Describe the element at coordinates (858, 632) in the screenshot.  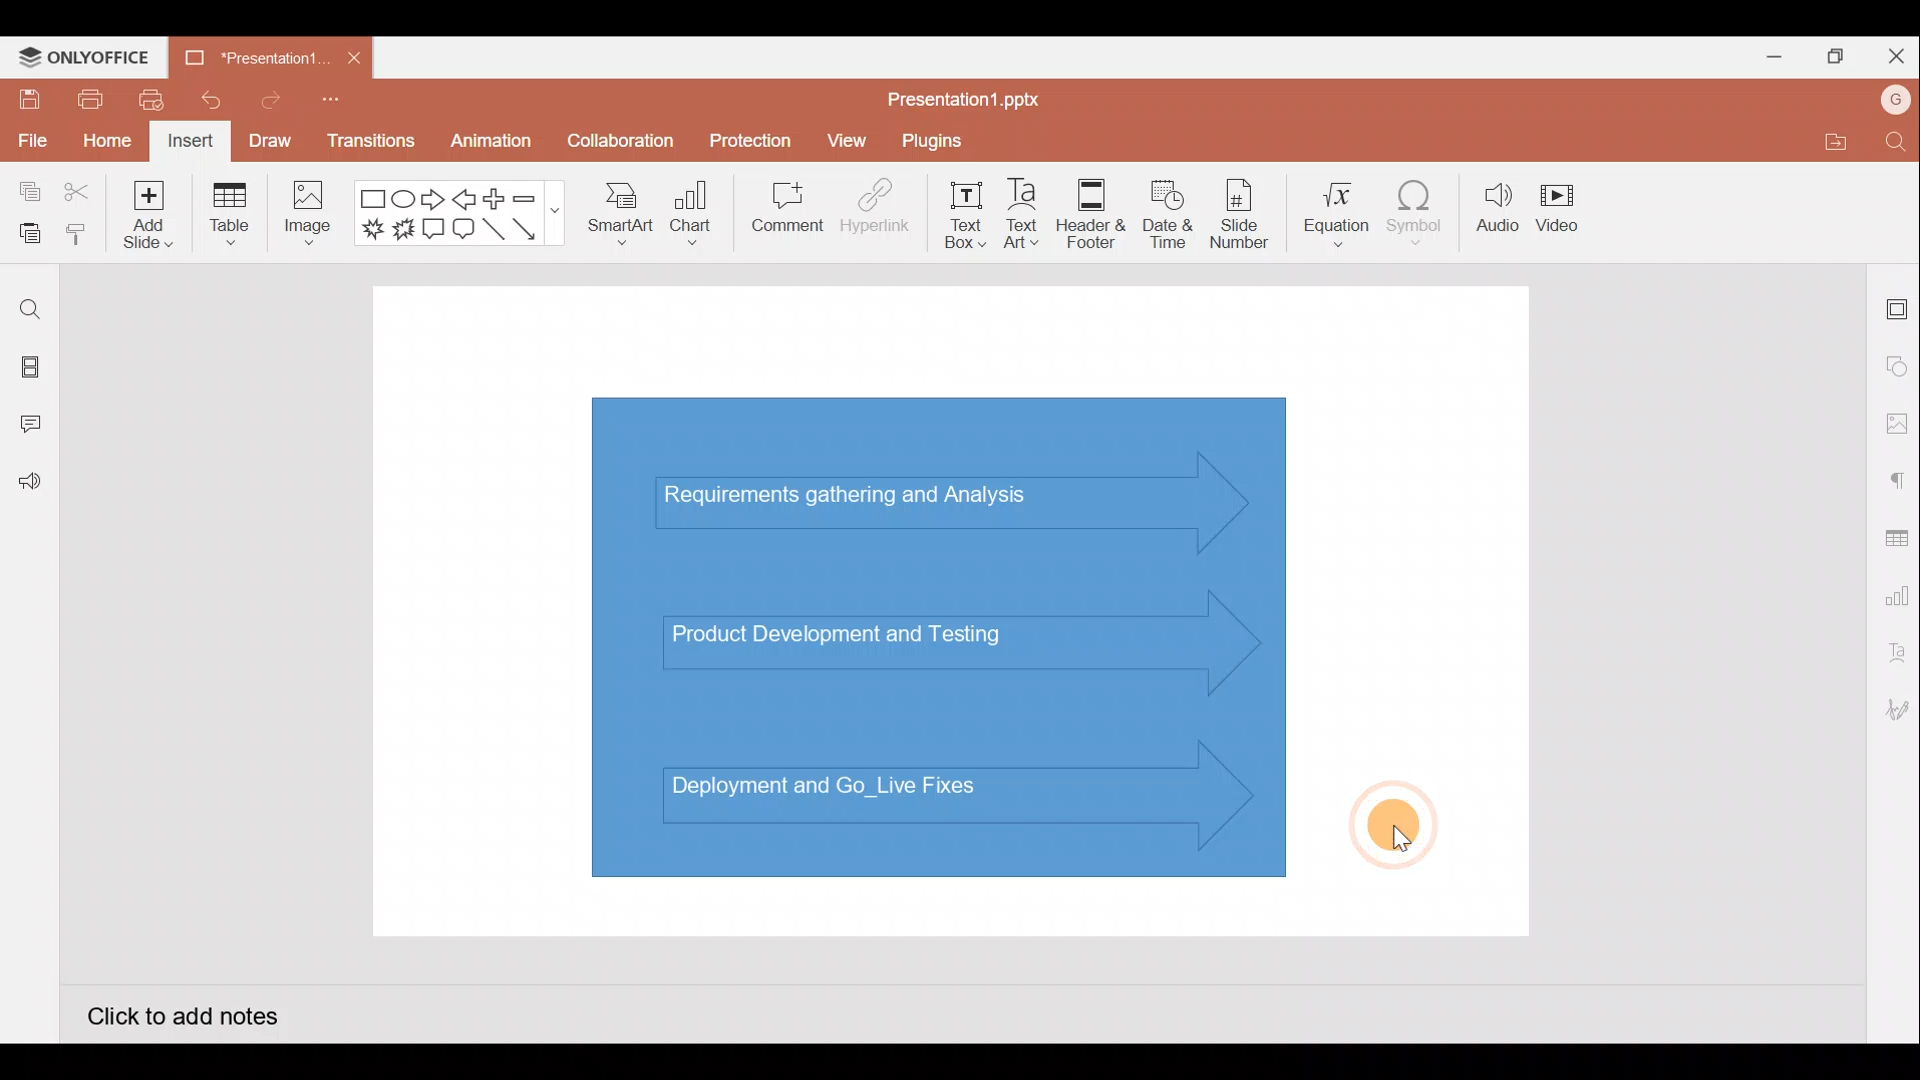
I see `Text (Product Development and Testing) on 2nd inserted arrow` at that location.